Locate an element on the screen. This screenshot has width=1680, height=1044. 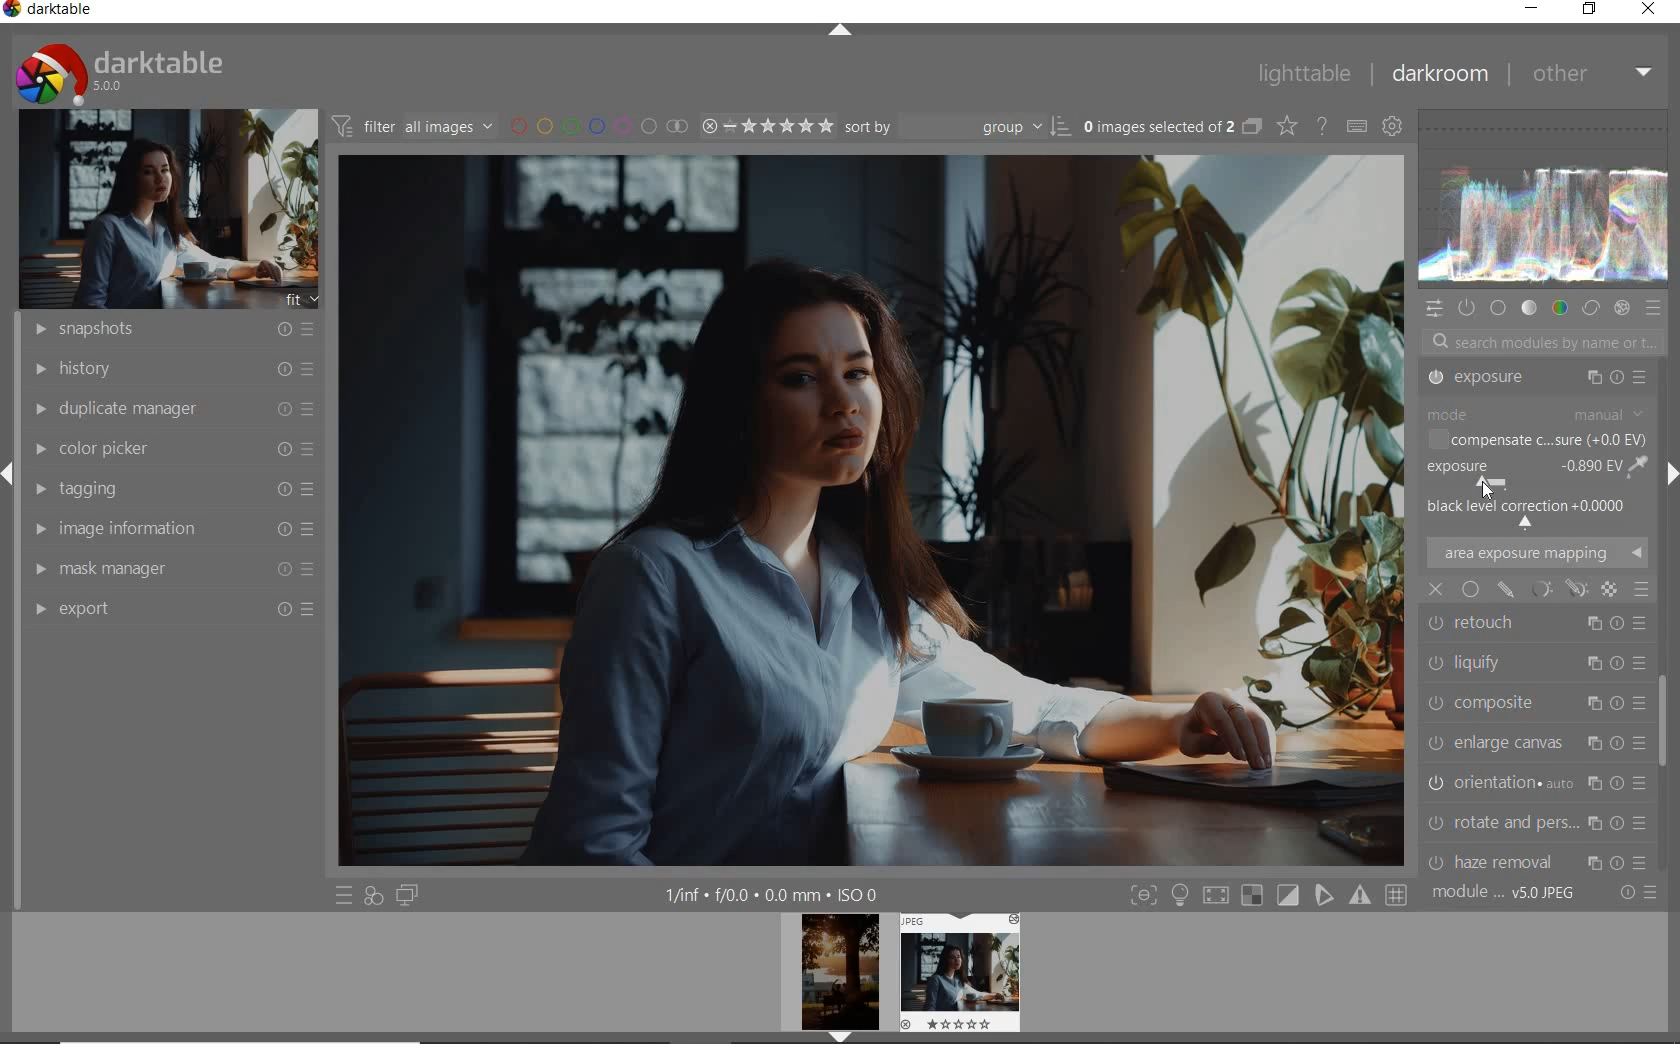
IMAGE PREVIEW is located at coordinates (958, 972).